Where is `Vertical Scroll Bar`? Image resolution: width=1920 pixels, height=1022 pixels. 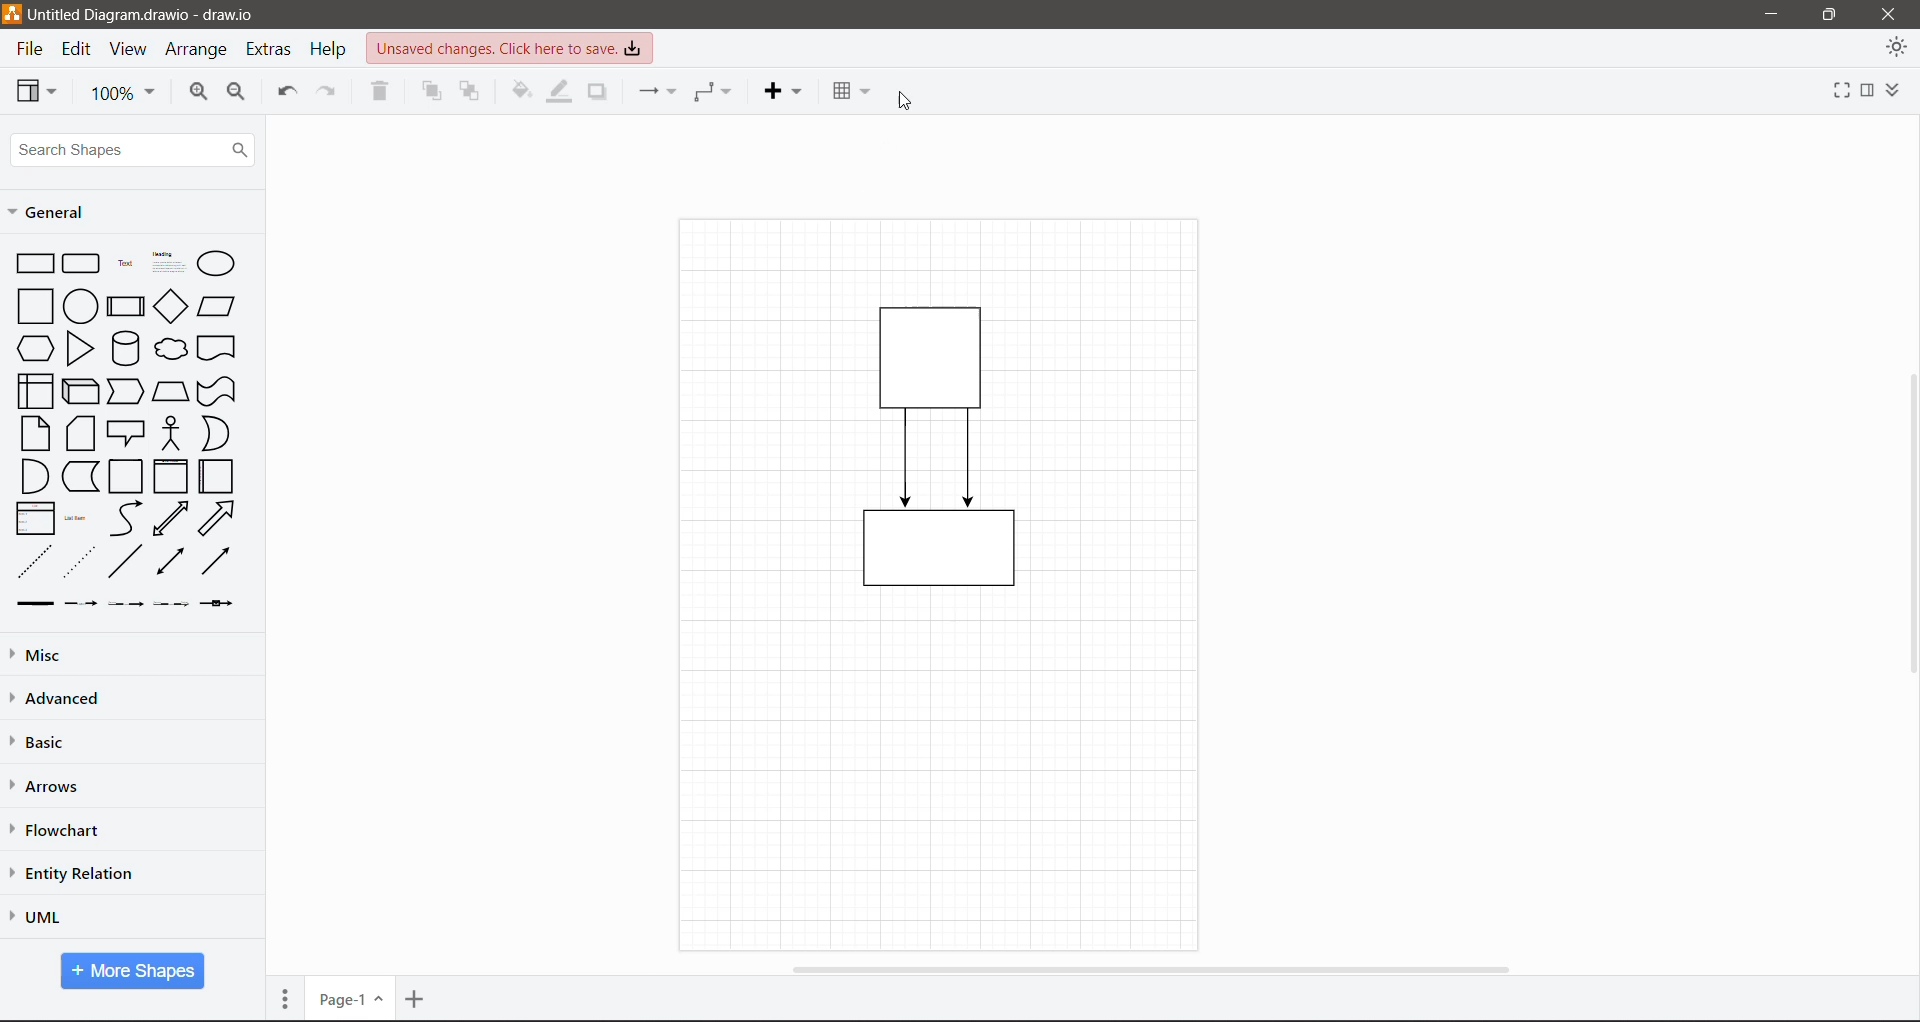
Vertical Scroll Bar is located at coordinates (1907, 523).